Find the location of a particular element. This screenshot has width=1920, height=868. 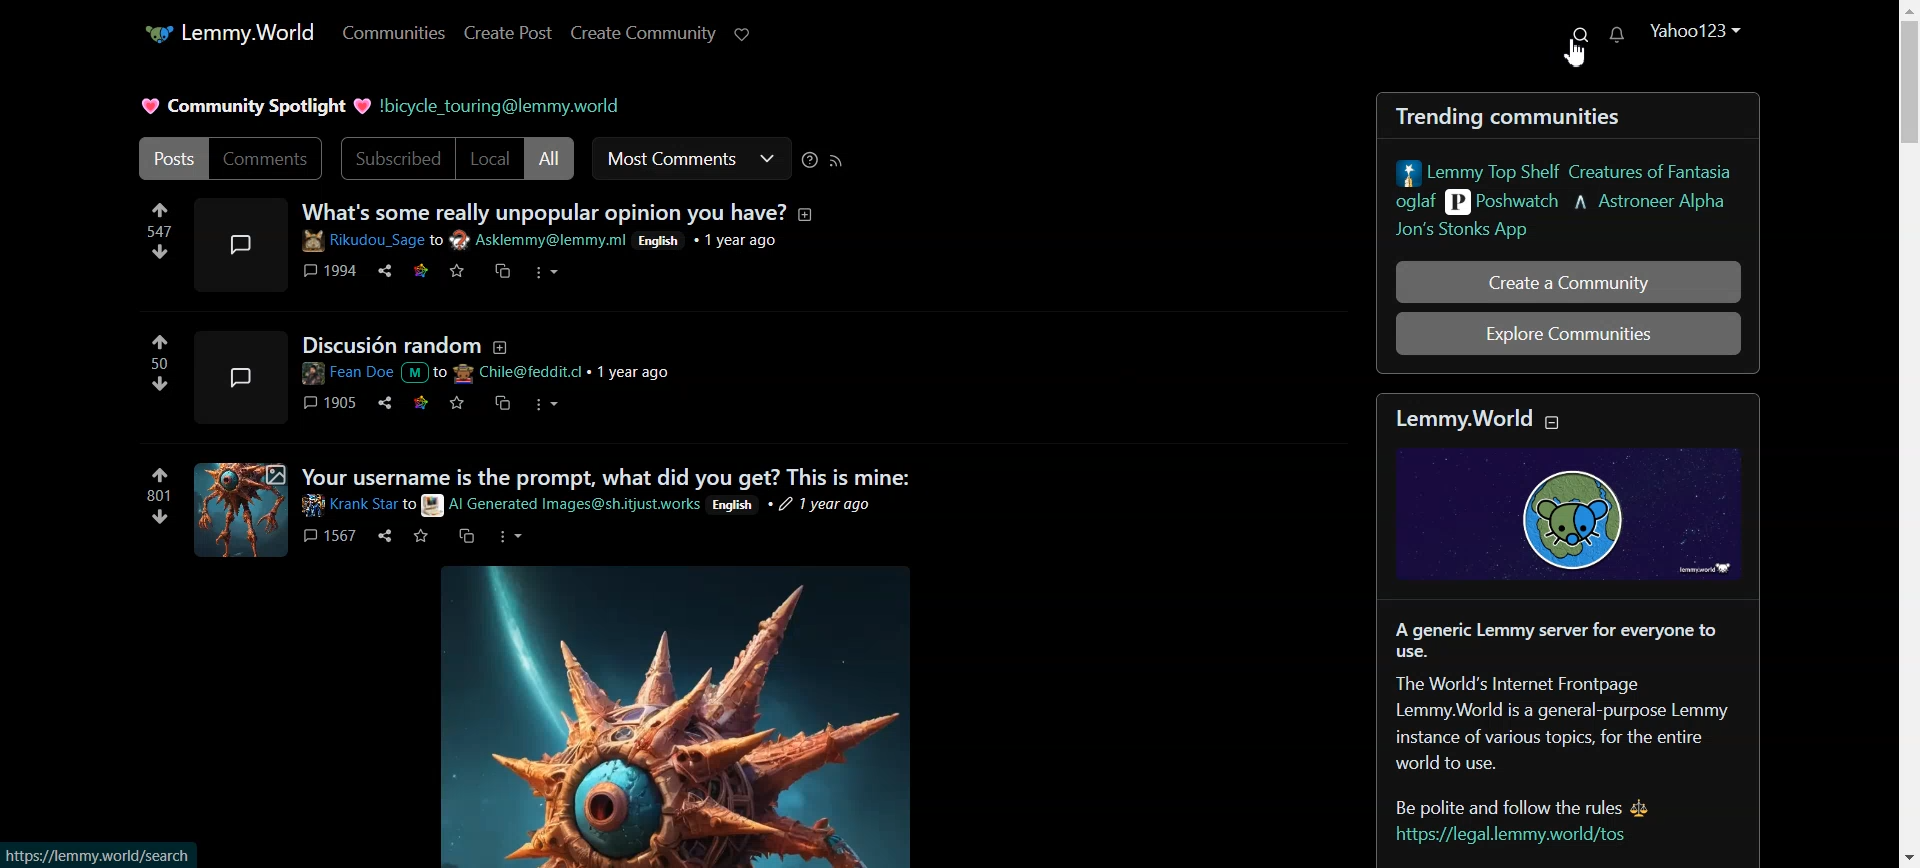

Posts is located at coordinates (172, 158).